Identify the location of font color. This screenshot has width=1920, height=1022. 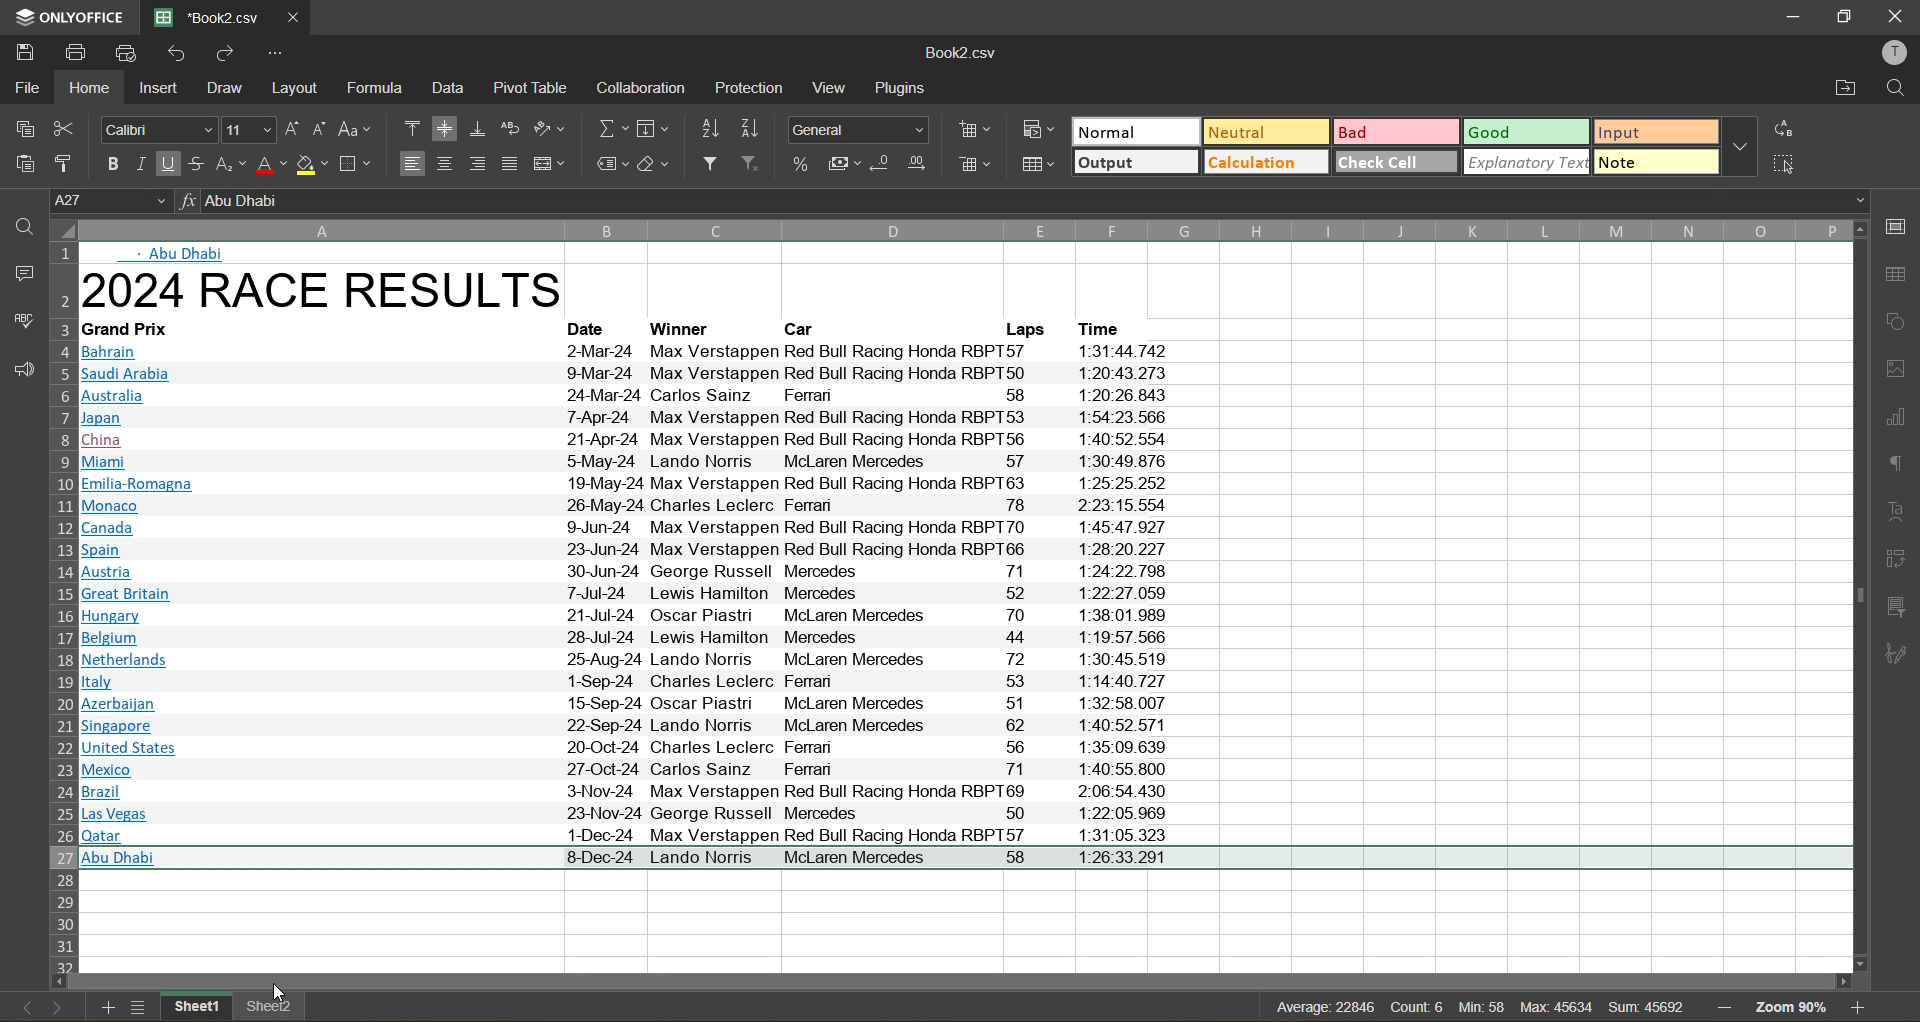
(269, 164).